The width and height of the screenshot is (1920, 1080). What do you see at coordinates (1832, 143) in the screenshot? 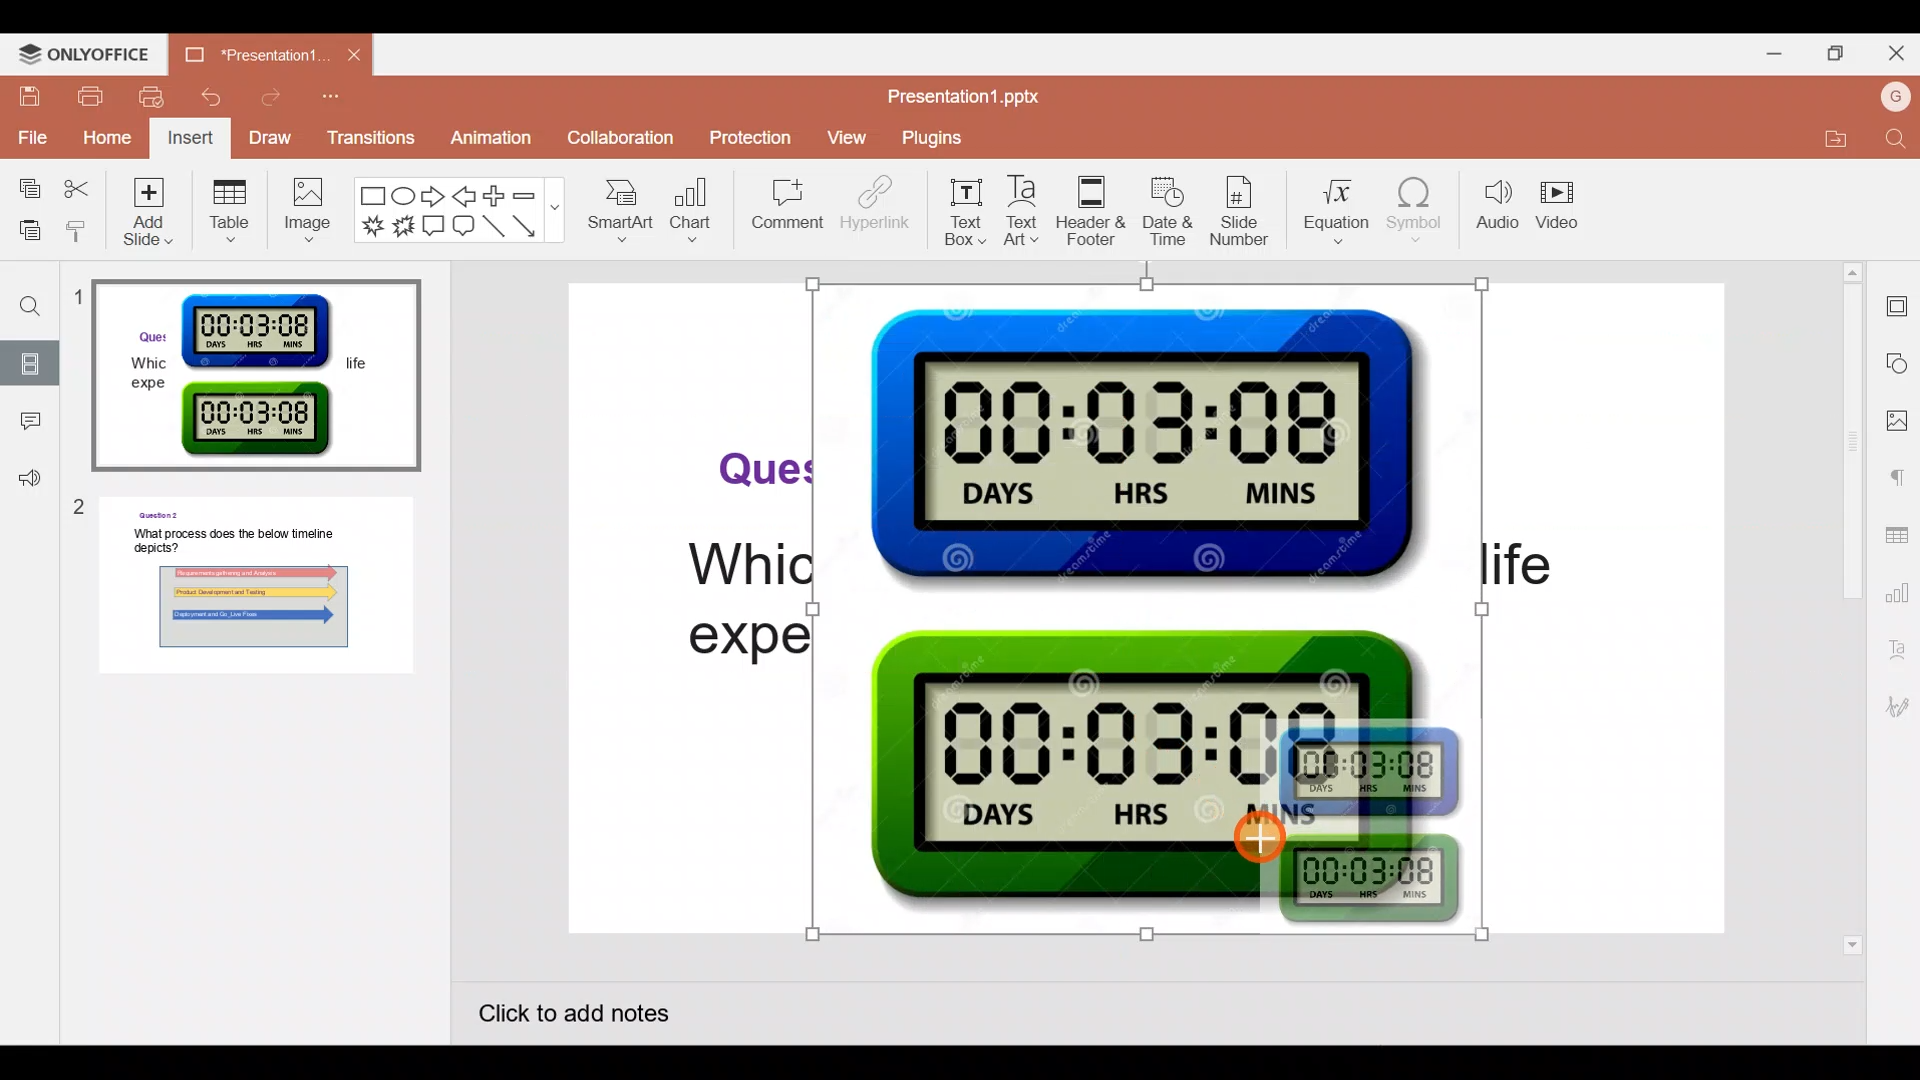
I see `Open file location` at bounding box center [1832, 143].